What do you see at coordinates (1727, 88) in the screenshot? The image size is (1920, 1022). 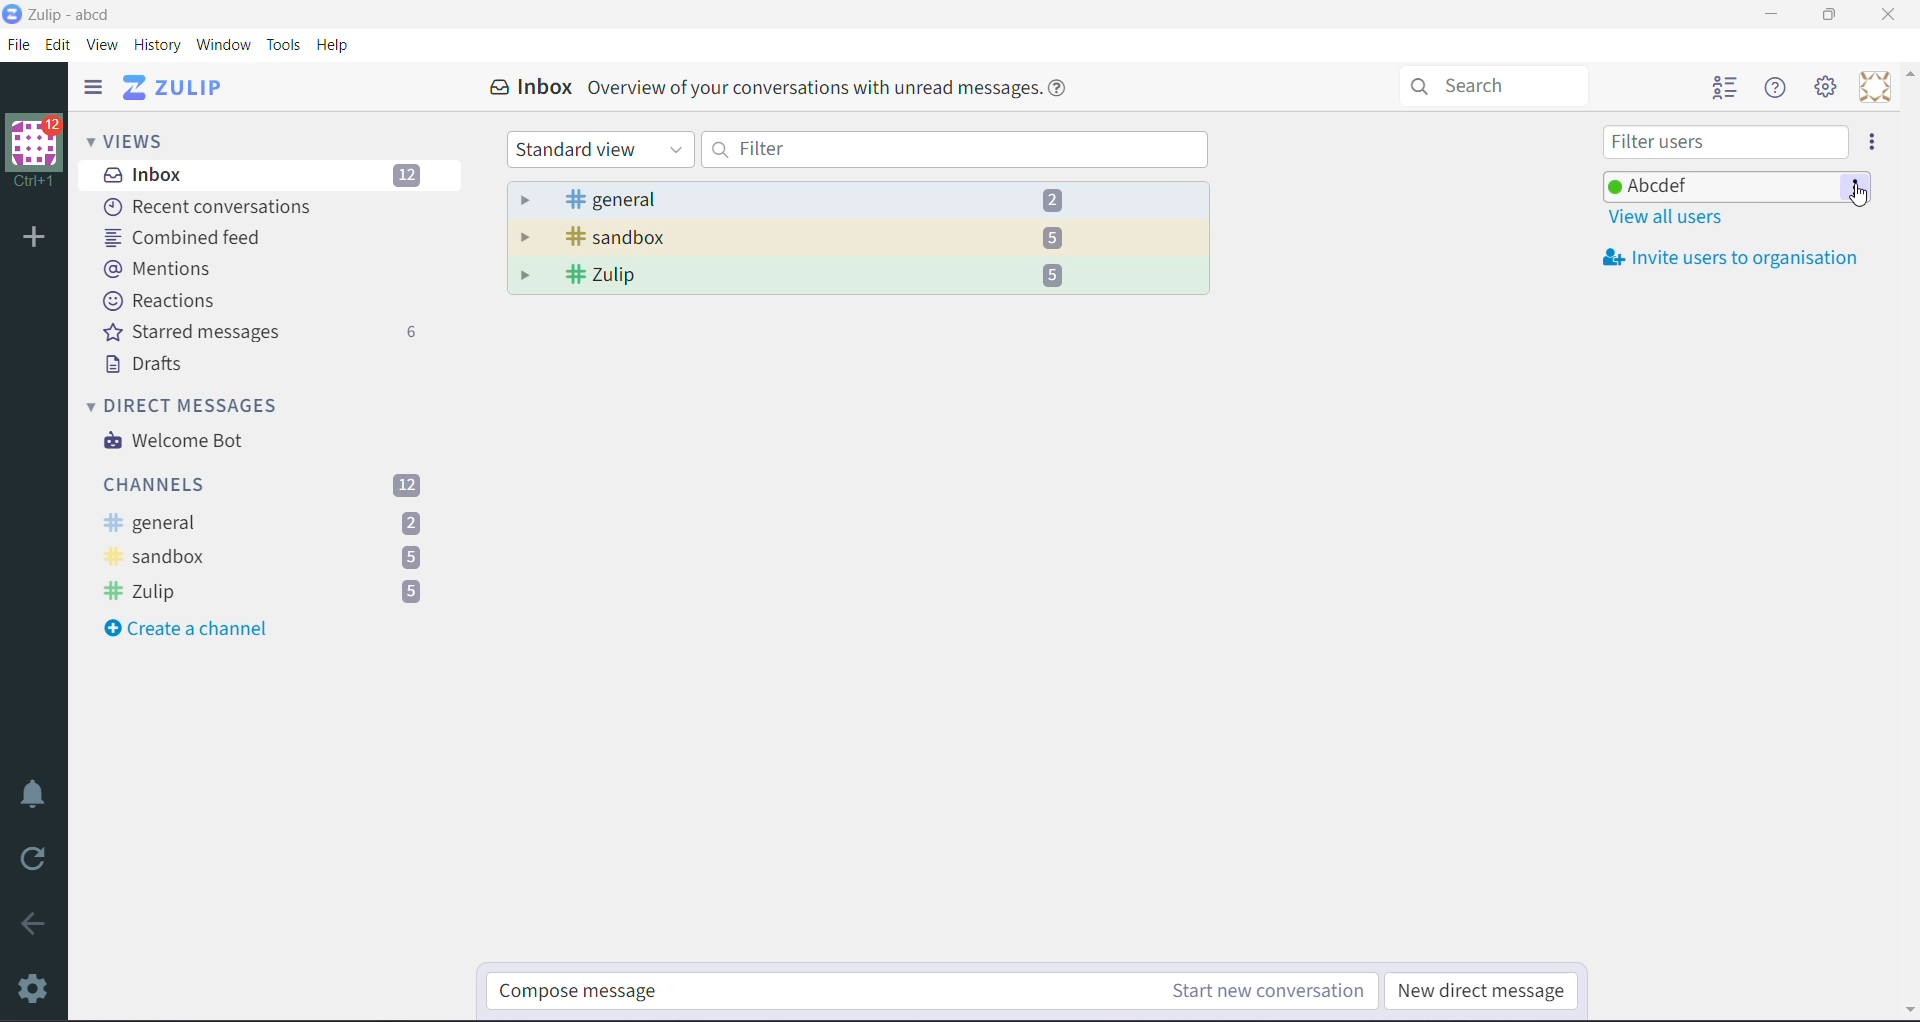 I see `Hide user list` at bounding box center [1727, 88].